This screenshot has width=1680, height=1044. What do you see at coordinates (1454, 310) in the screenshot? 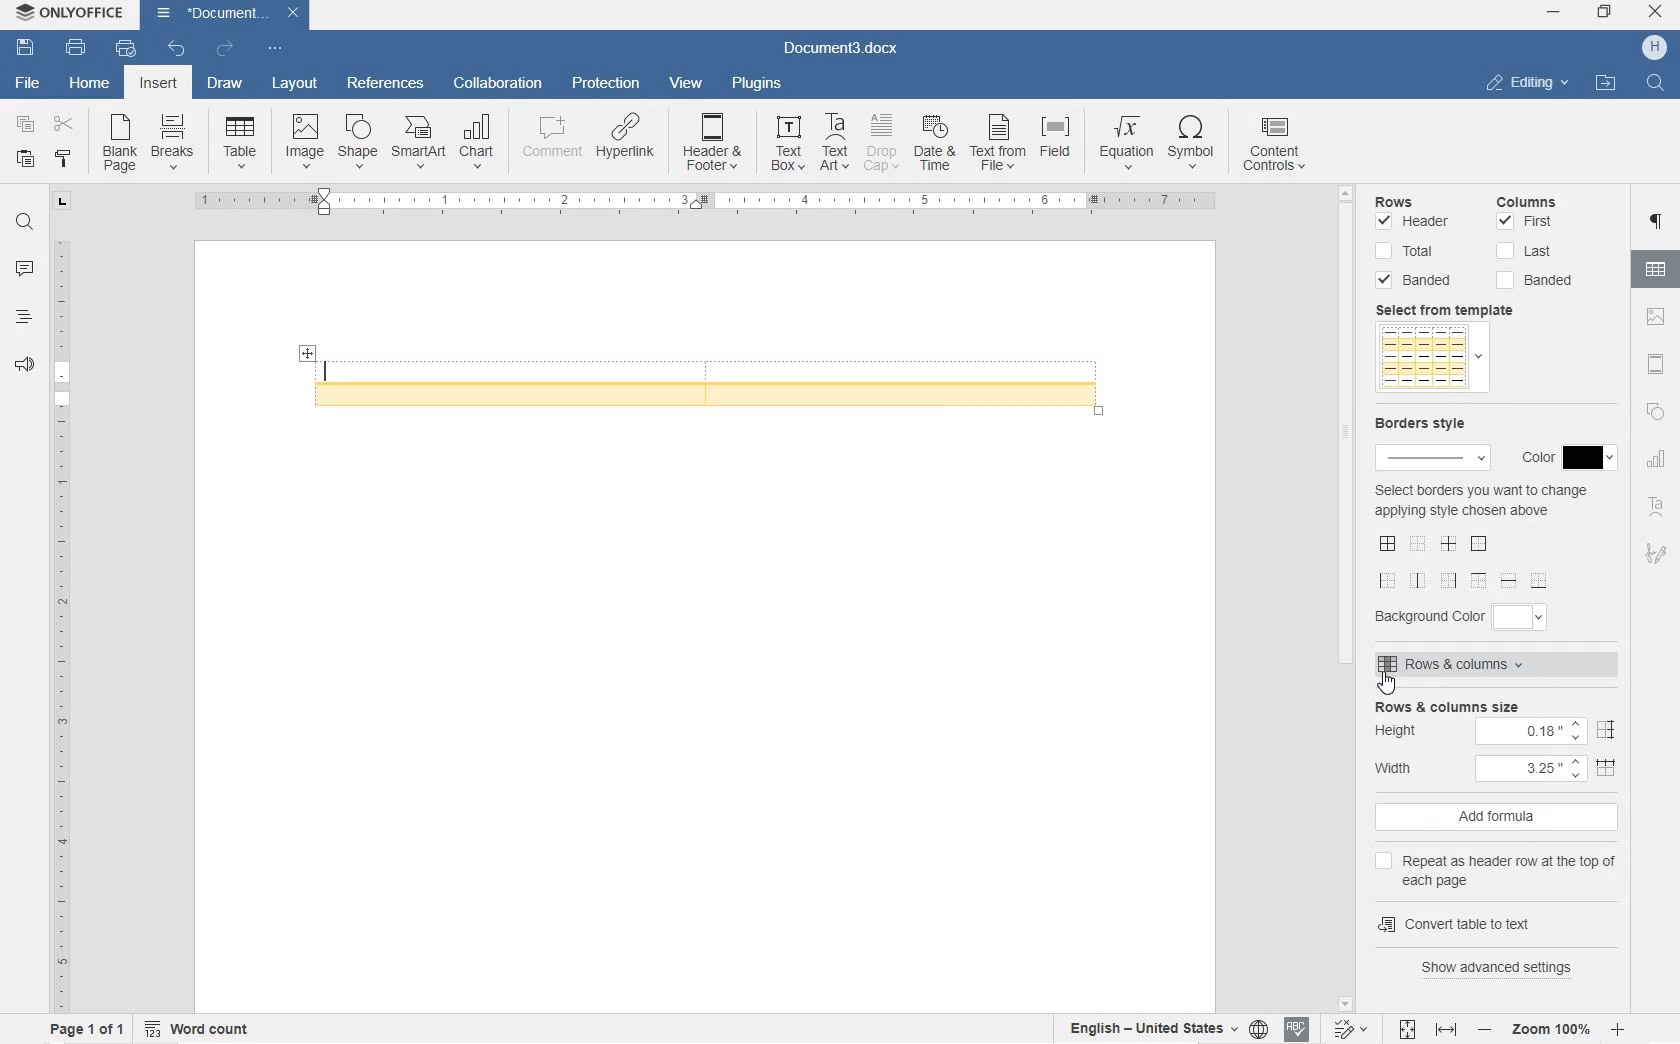
I see `select from template` at bounding box center [1454, 310].